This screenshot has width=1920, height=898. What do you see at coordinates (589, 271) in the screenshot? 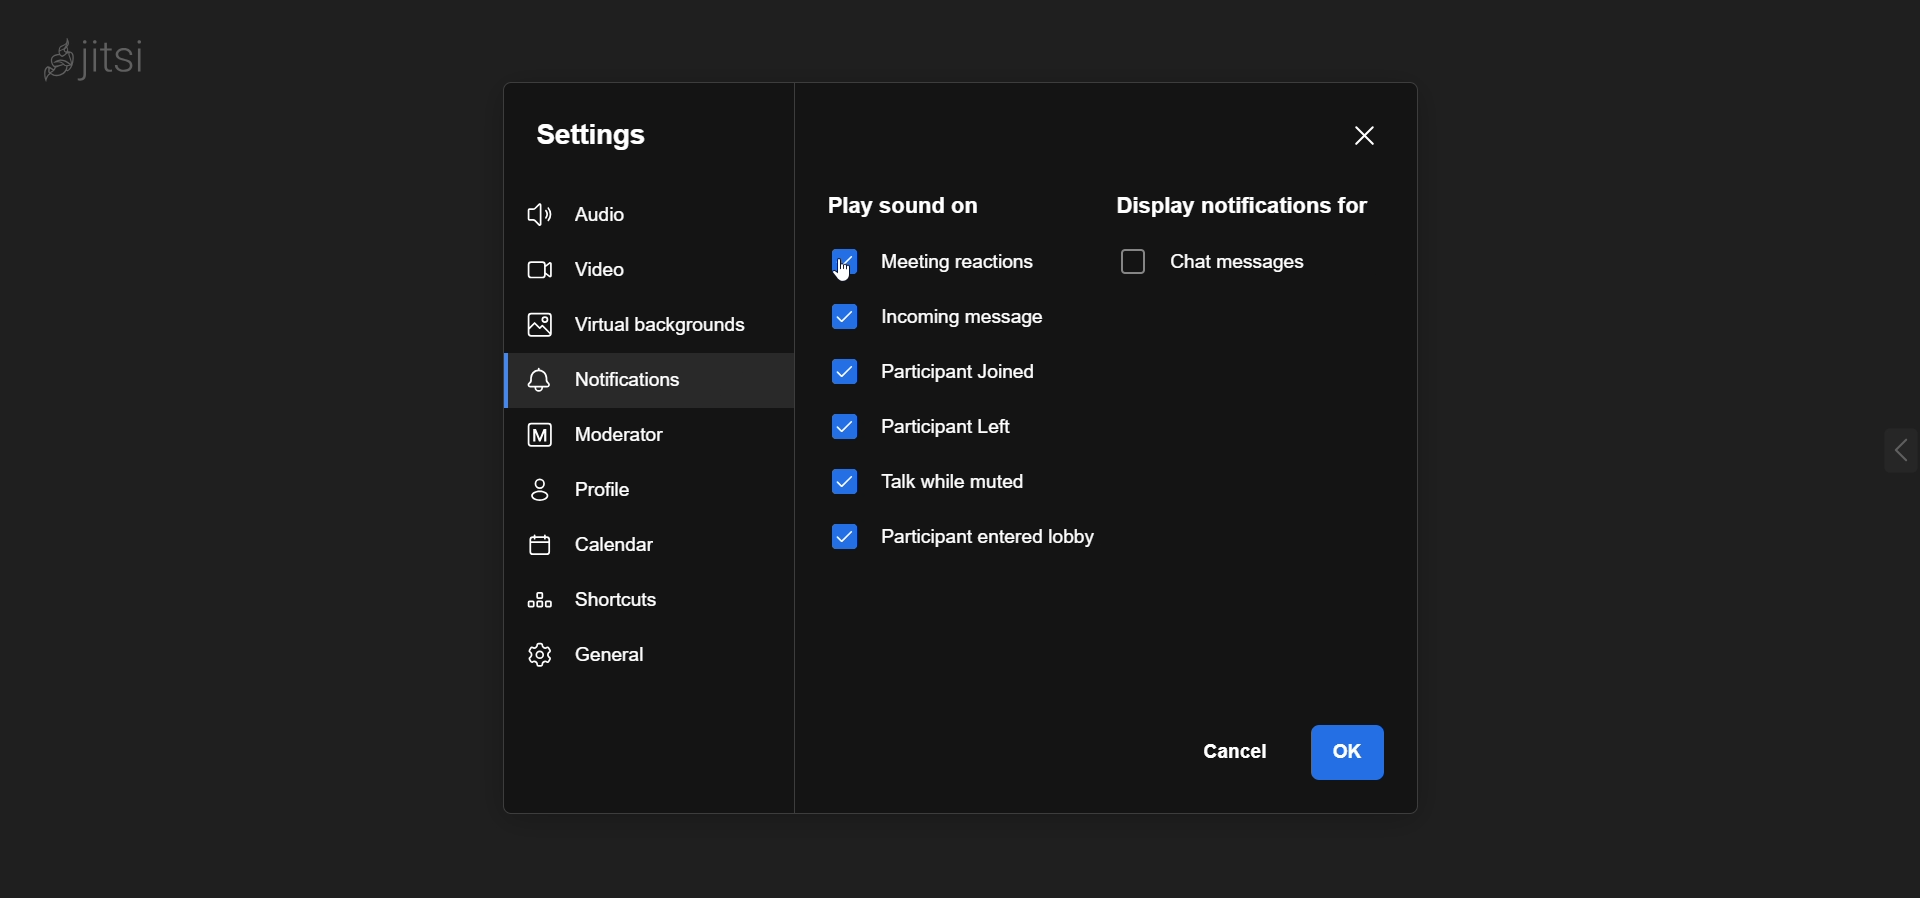
I see `video` at bounding box center [589, 271].